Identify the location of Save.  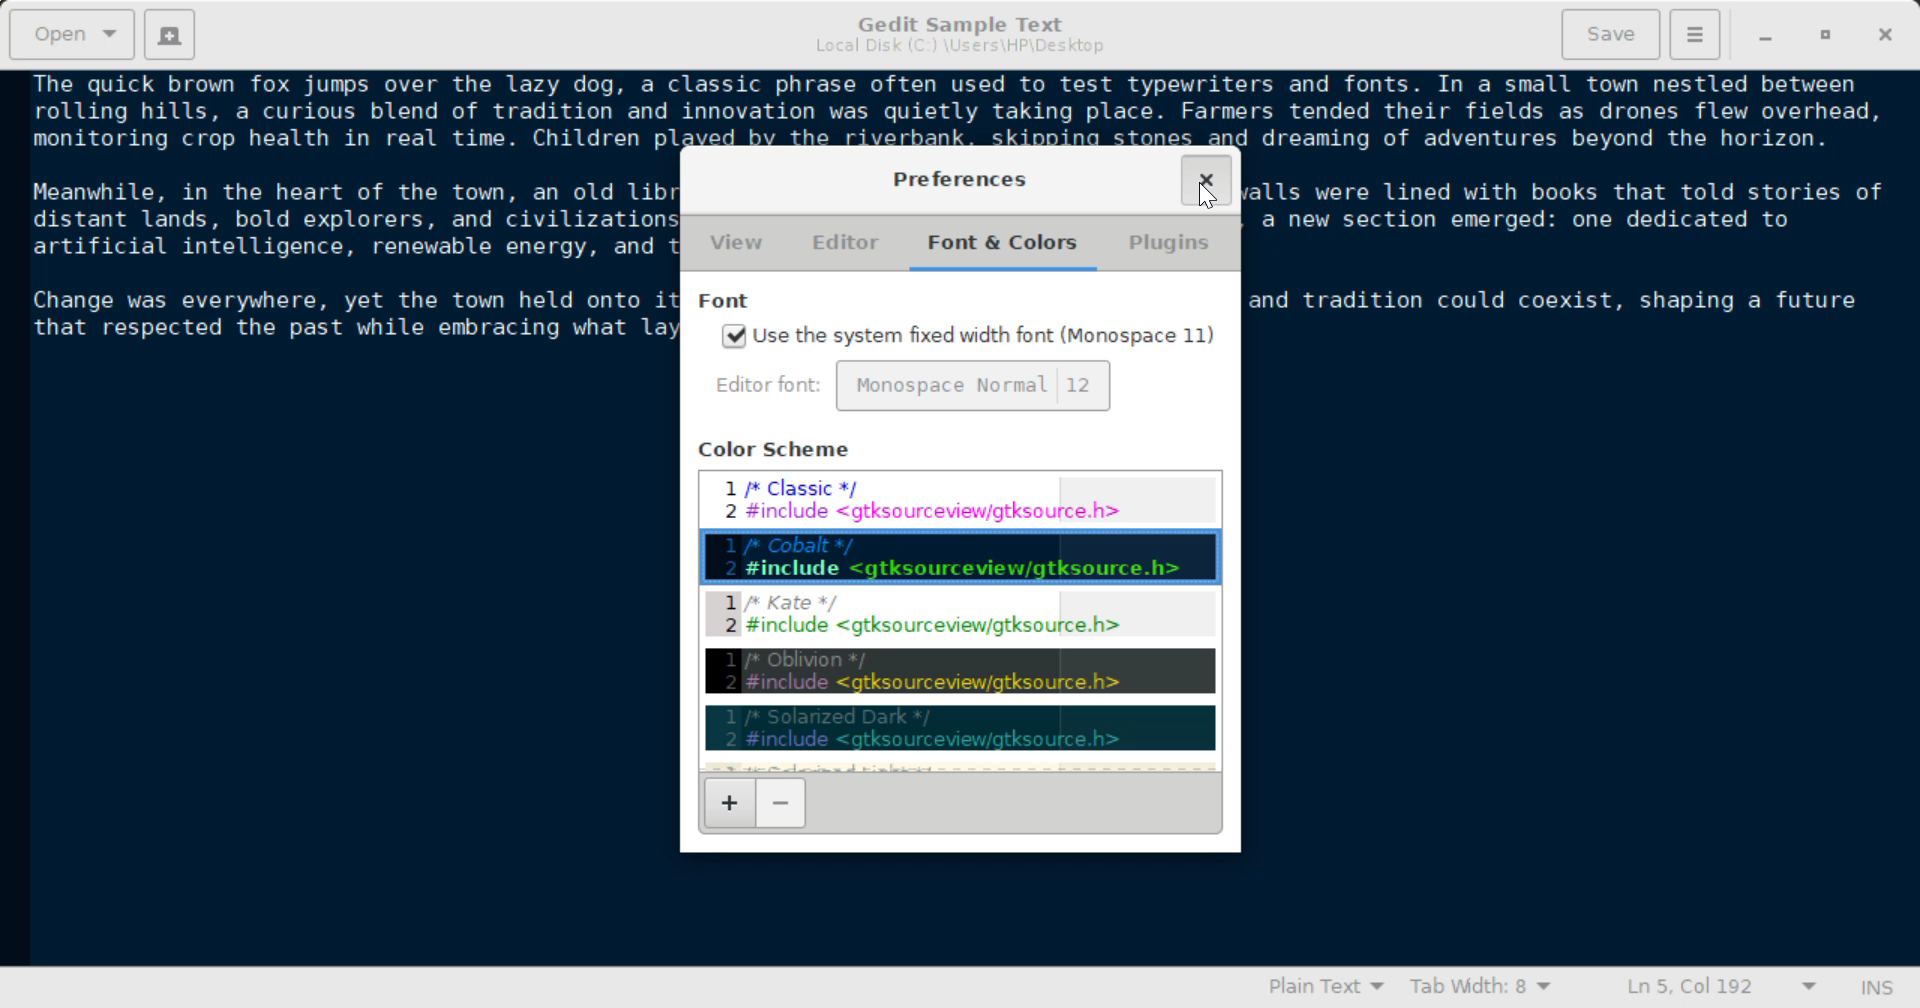
(1612, 32).